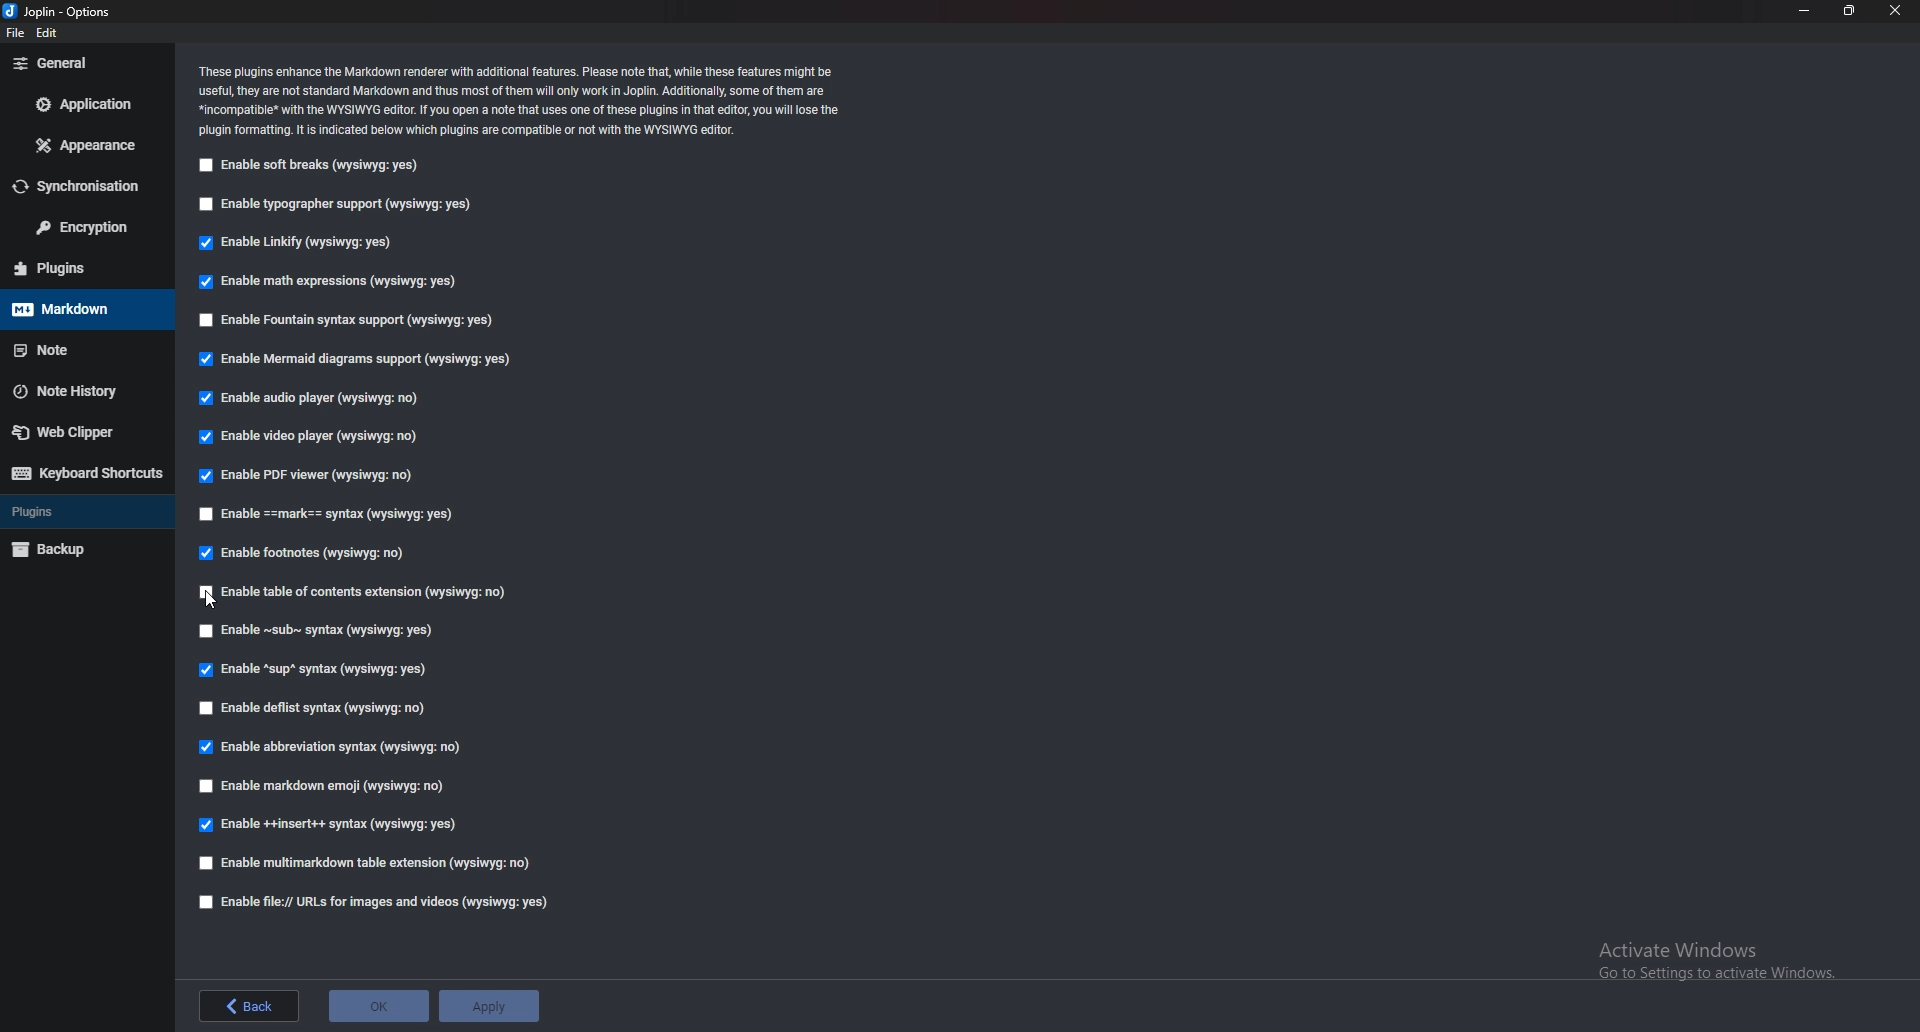  What do you see at coordinates (58, 12) in the screenshot?
I see `Joblin - options (logo and name)` at bounding box center [58, 12].